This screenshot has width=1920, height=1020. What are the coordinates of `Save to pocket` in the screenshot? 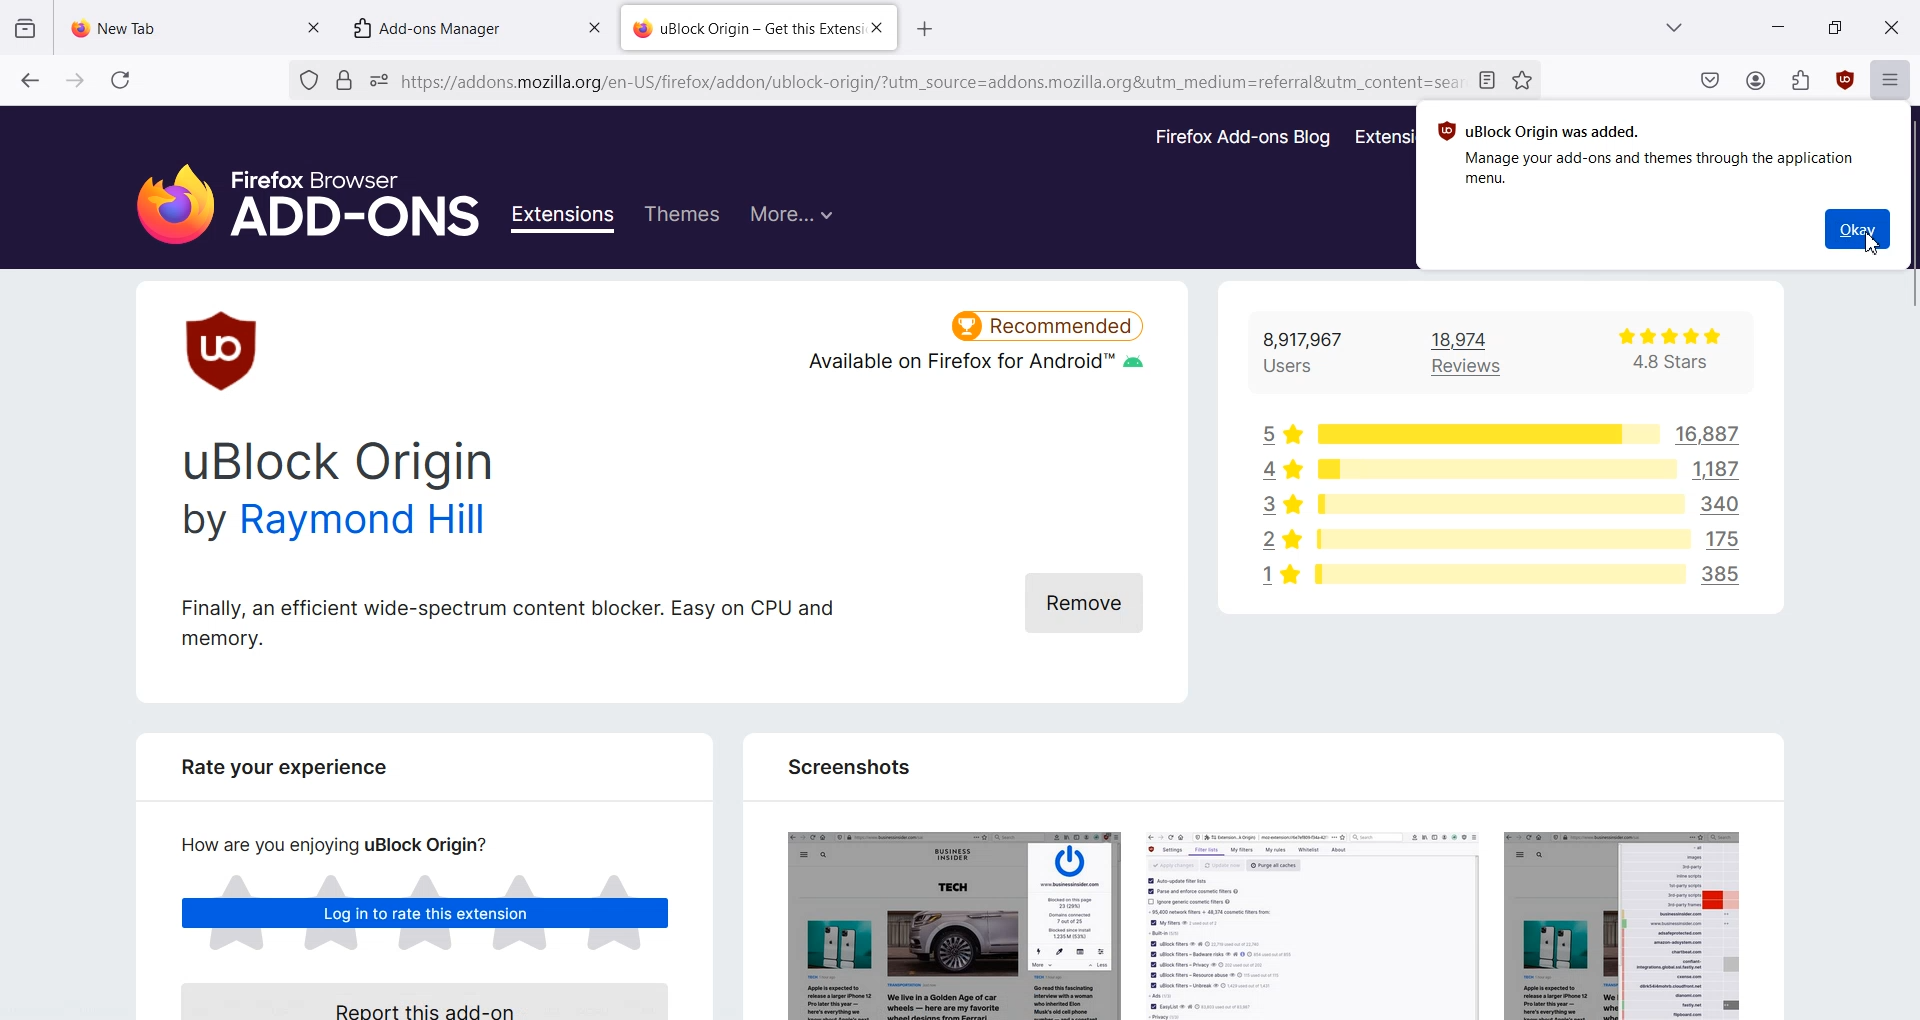 It's located at (1707, 80).